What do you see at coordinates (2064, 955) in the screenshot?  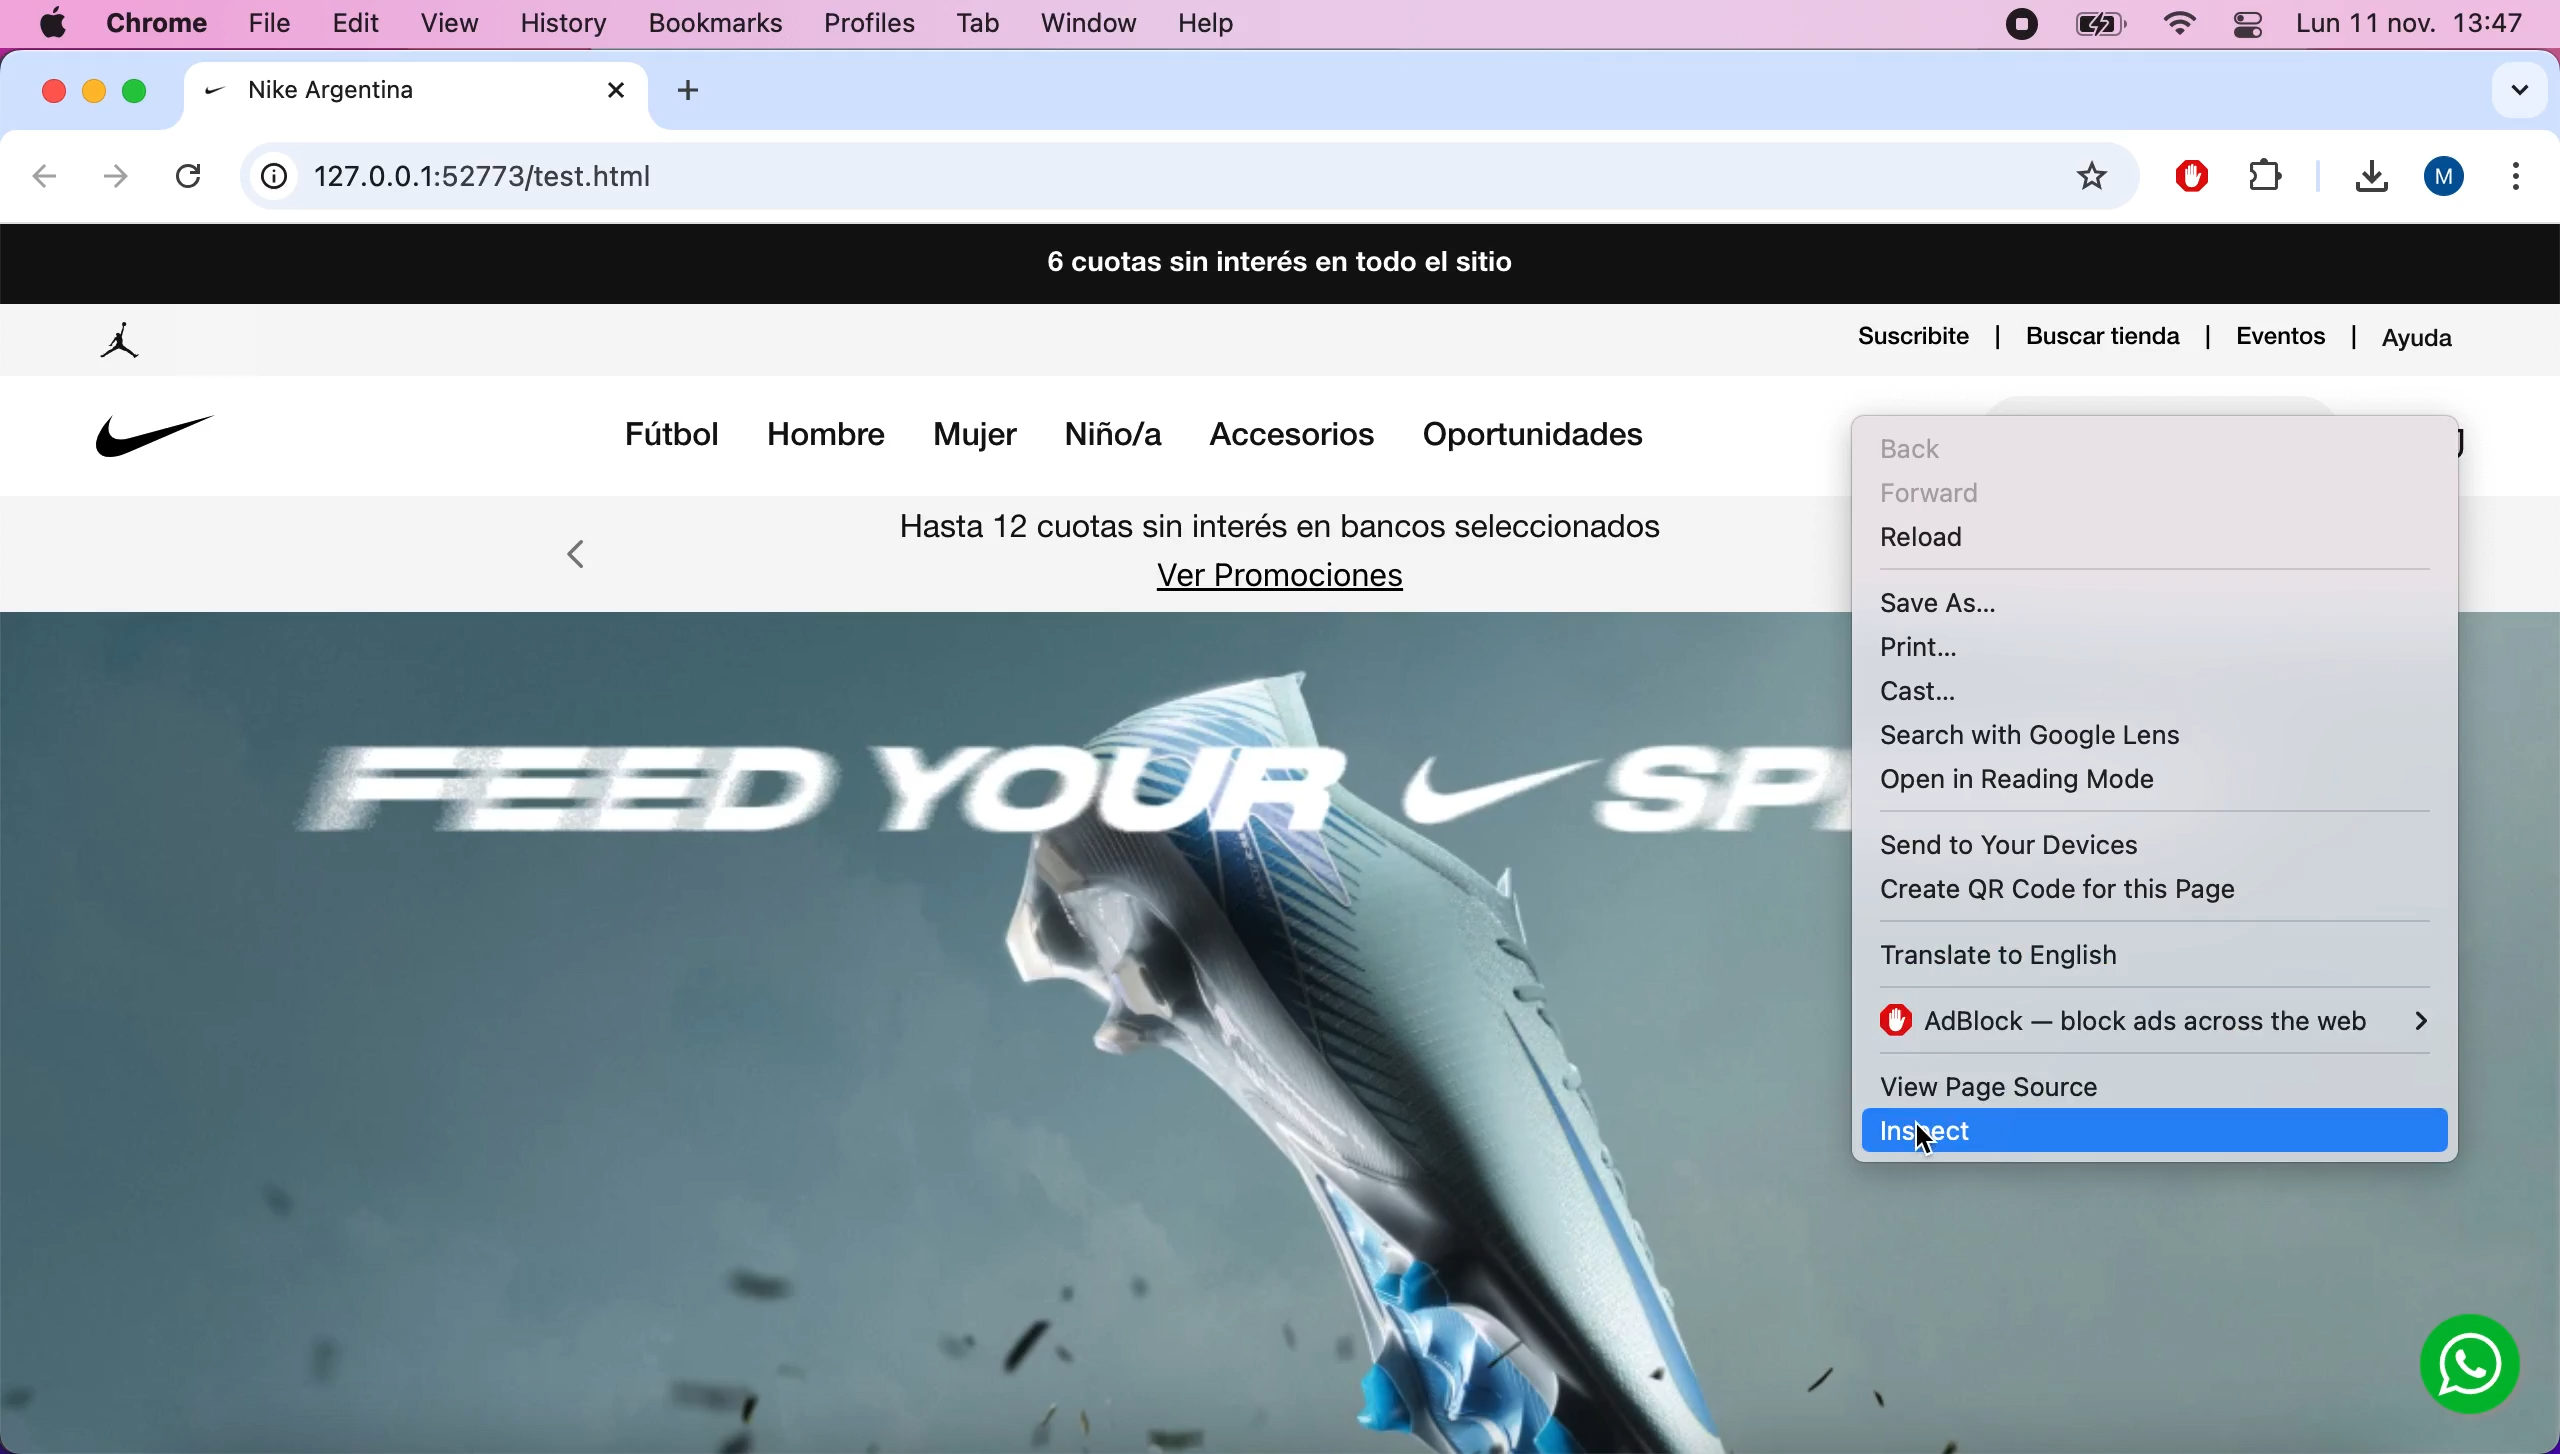 I see `translate to english` at bounding box center [2064, 955].